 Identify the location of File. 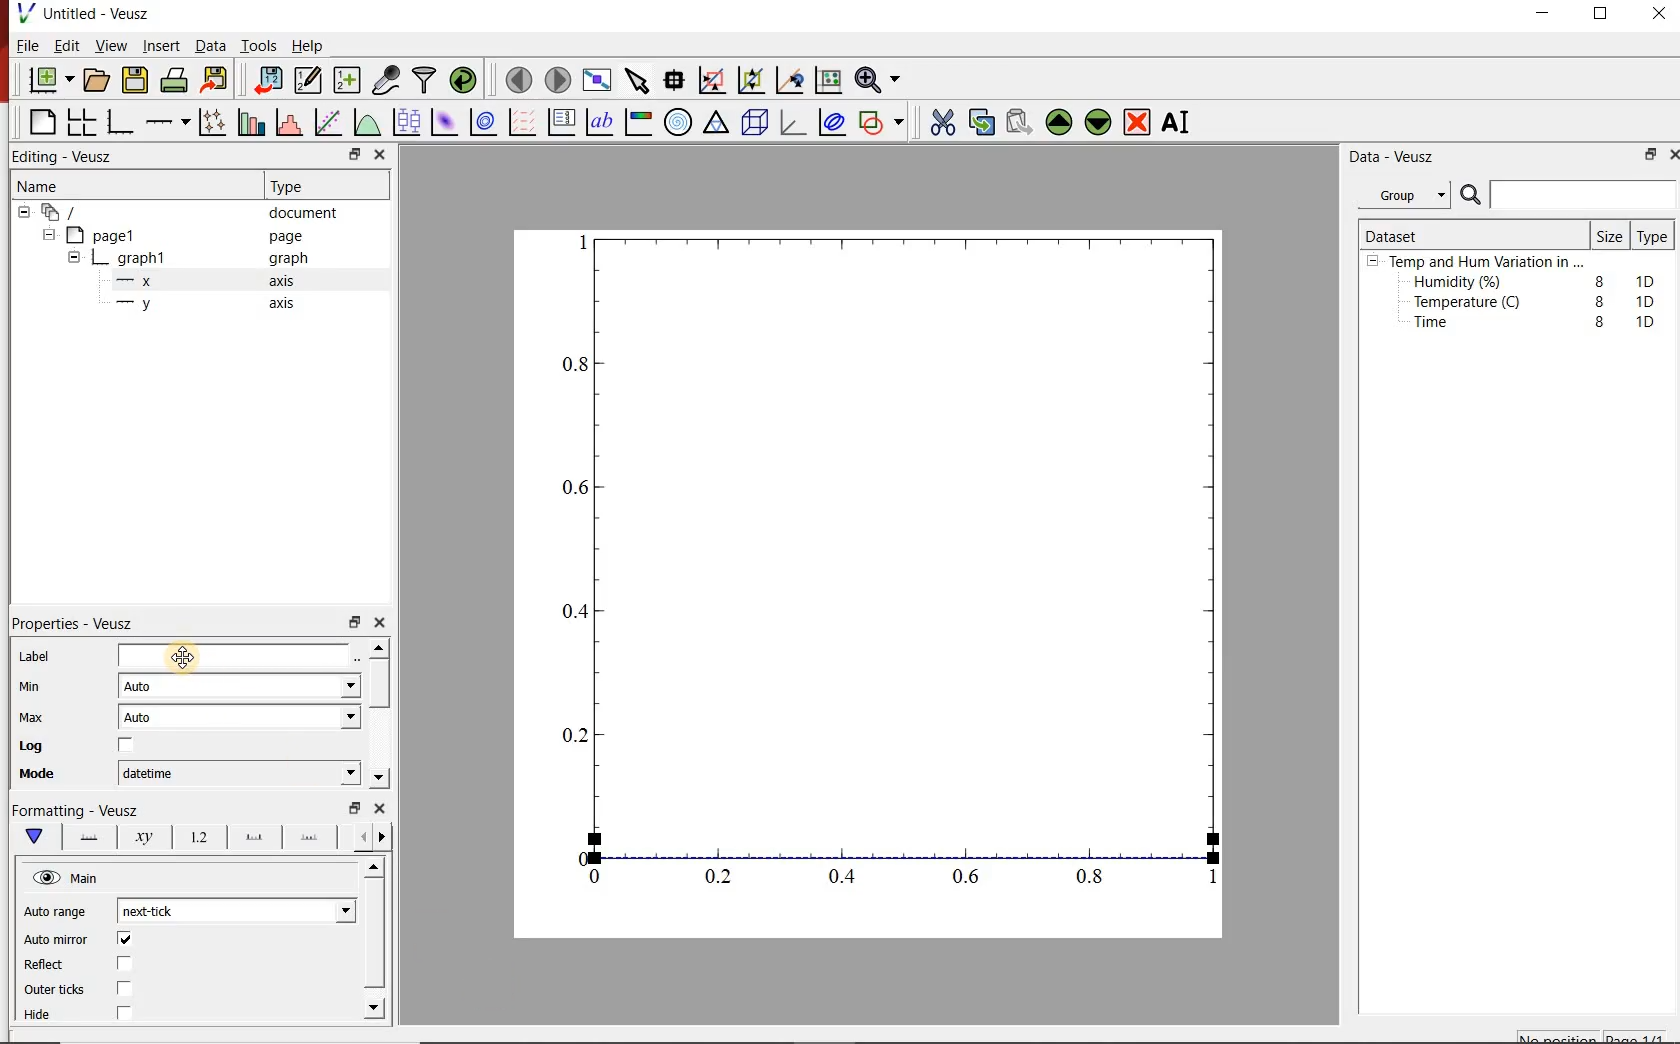
(23, 45).